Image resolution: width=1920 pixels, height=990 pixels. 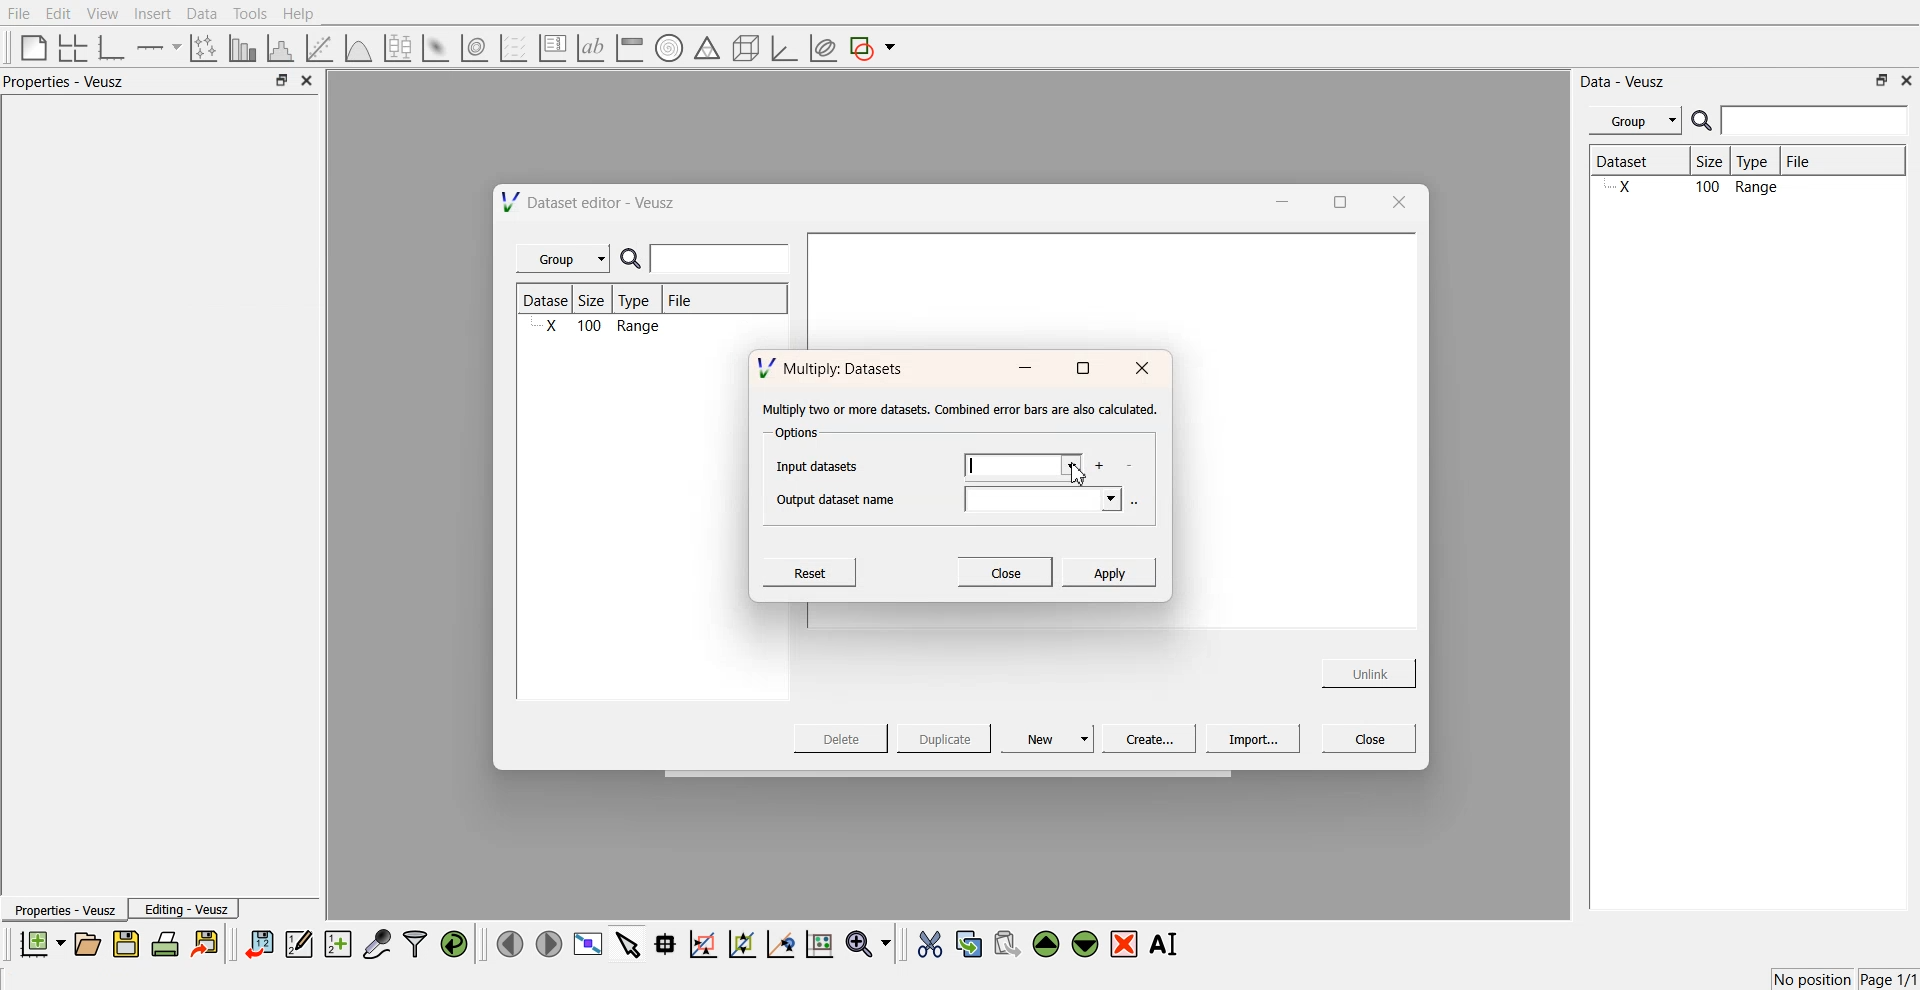 I want to click on minimise, so click(x=1277, y=200).